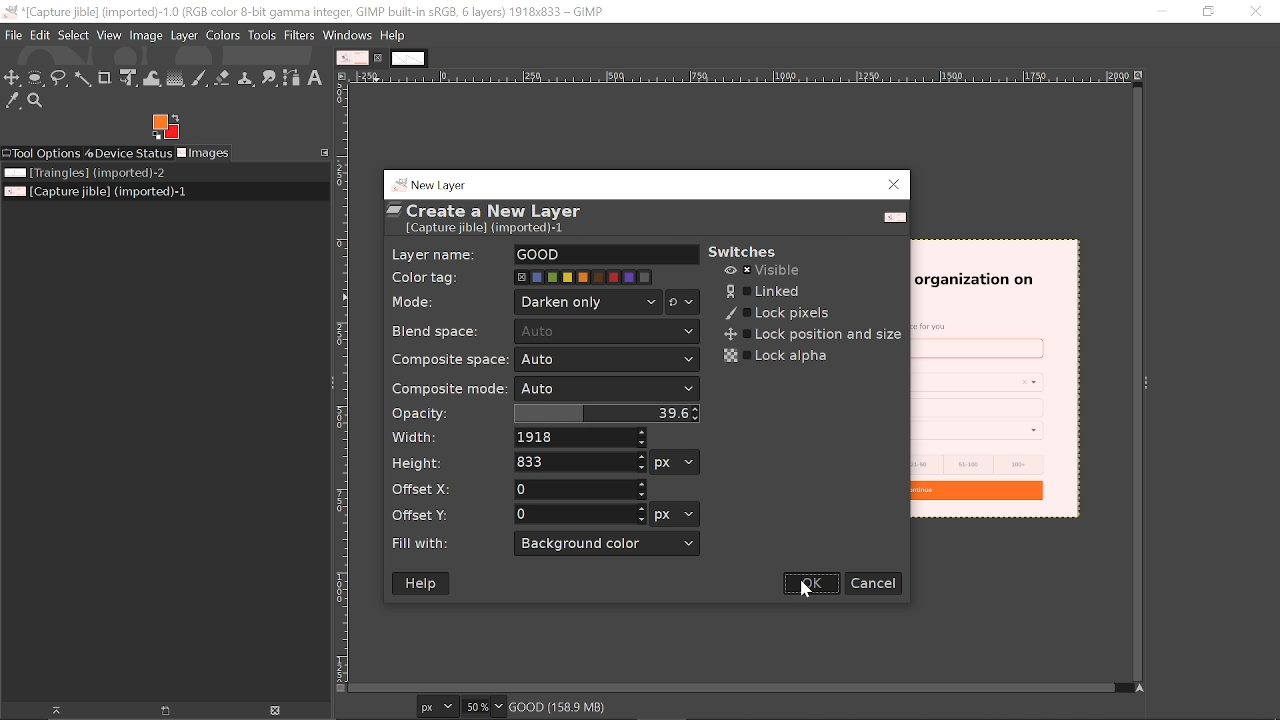  Describe the element at coordinates (261, 35) in the screenshot. I see `Tools` at that location.